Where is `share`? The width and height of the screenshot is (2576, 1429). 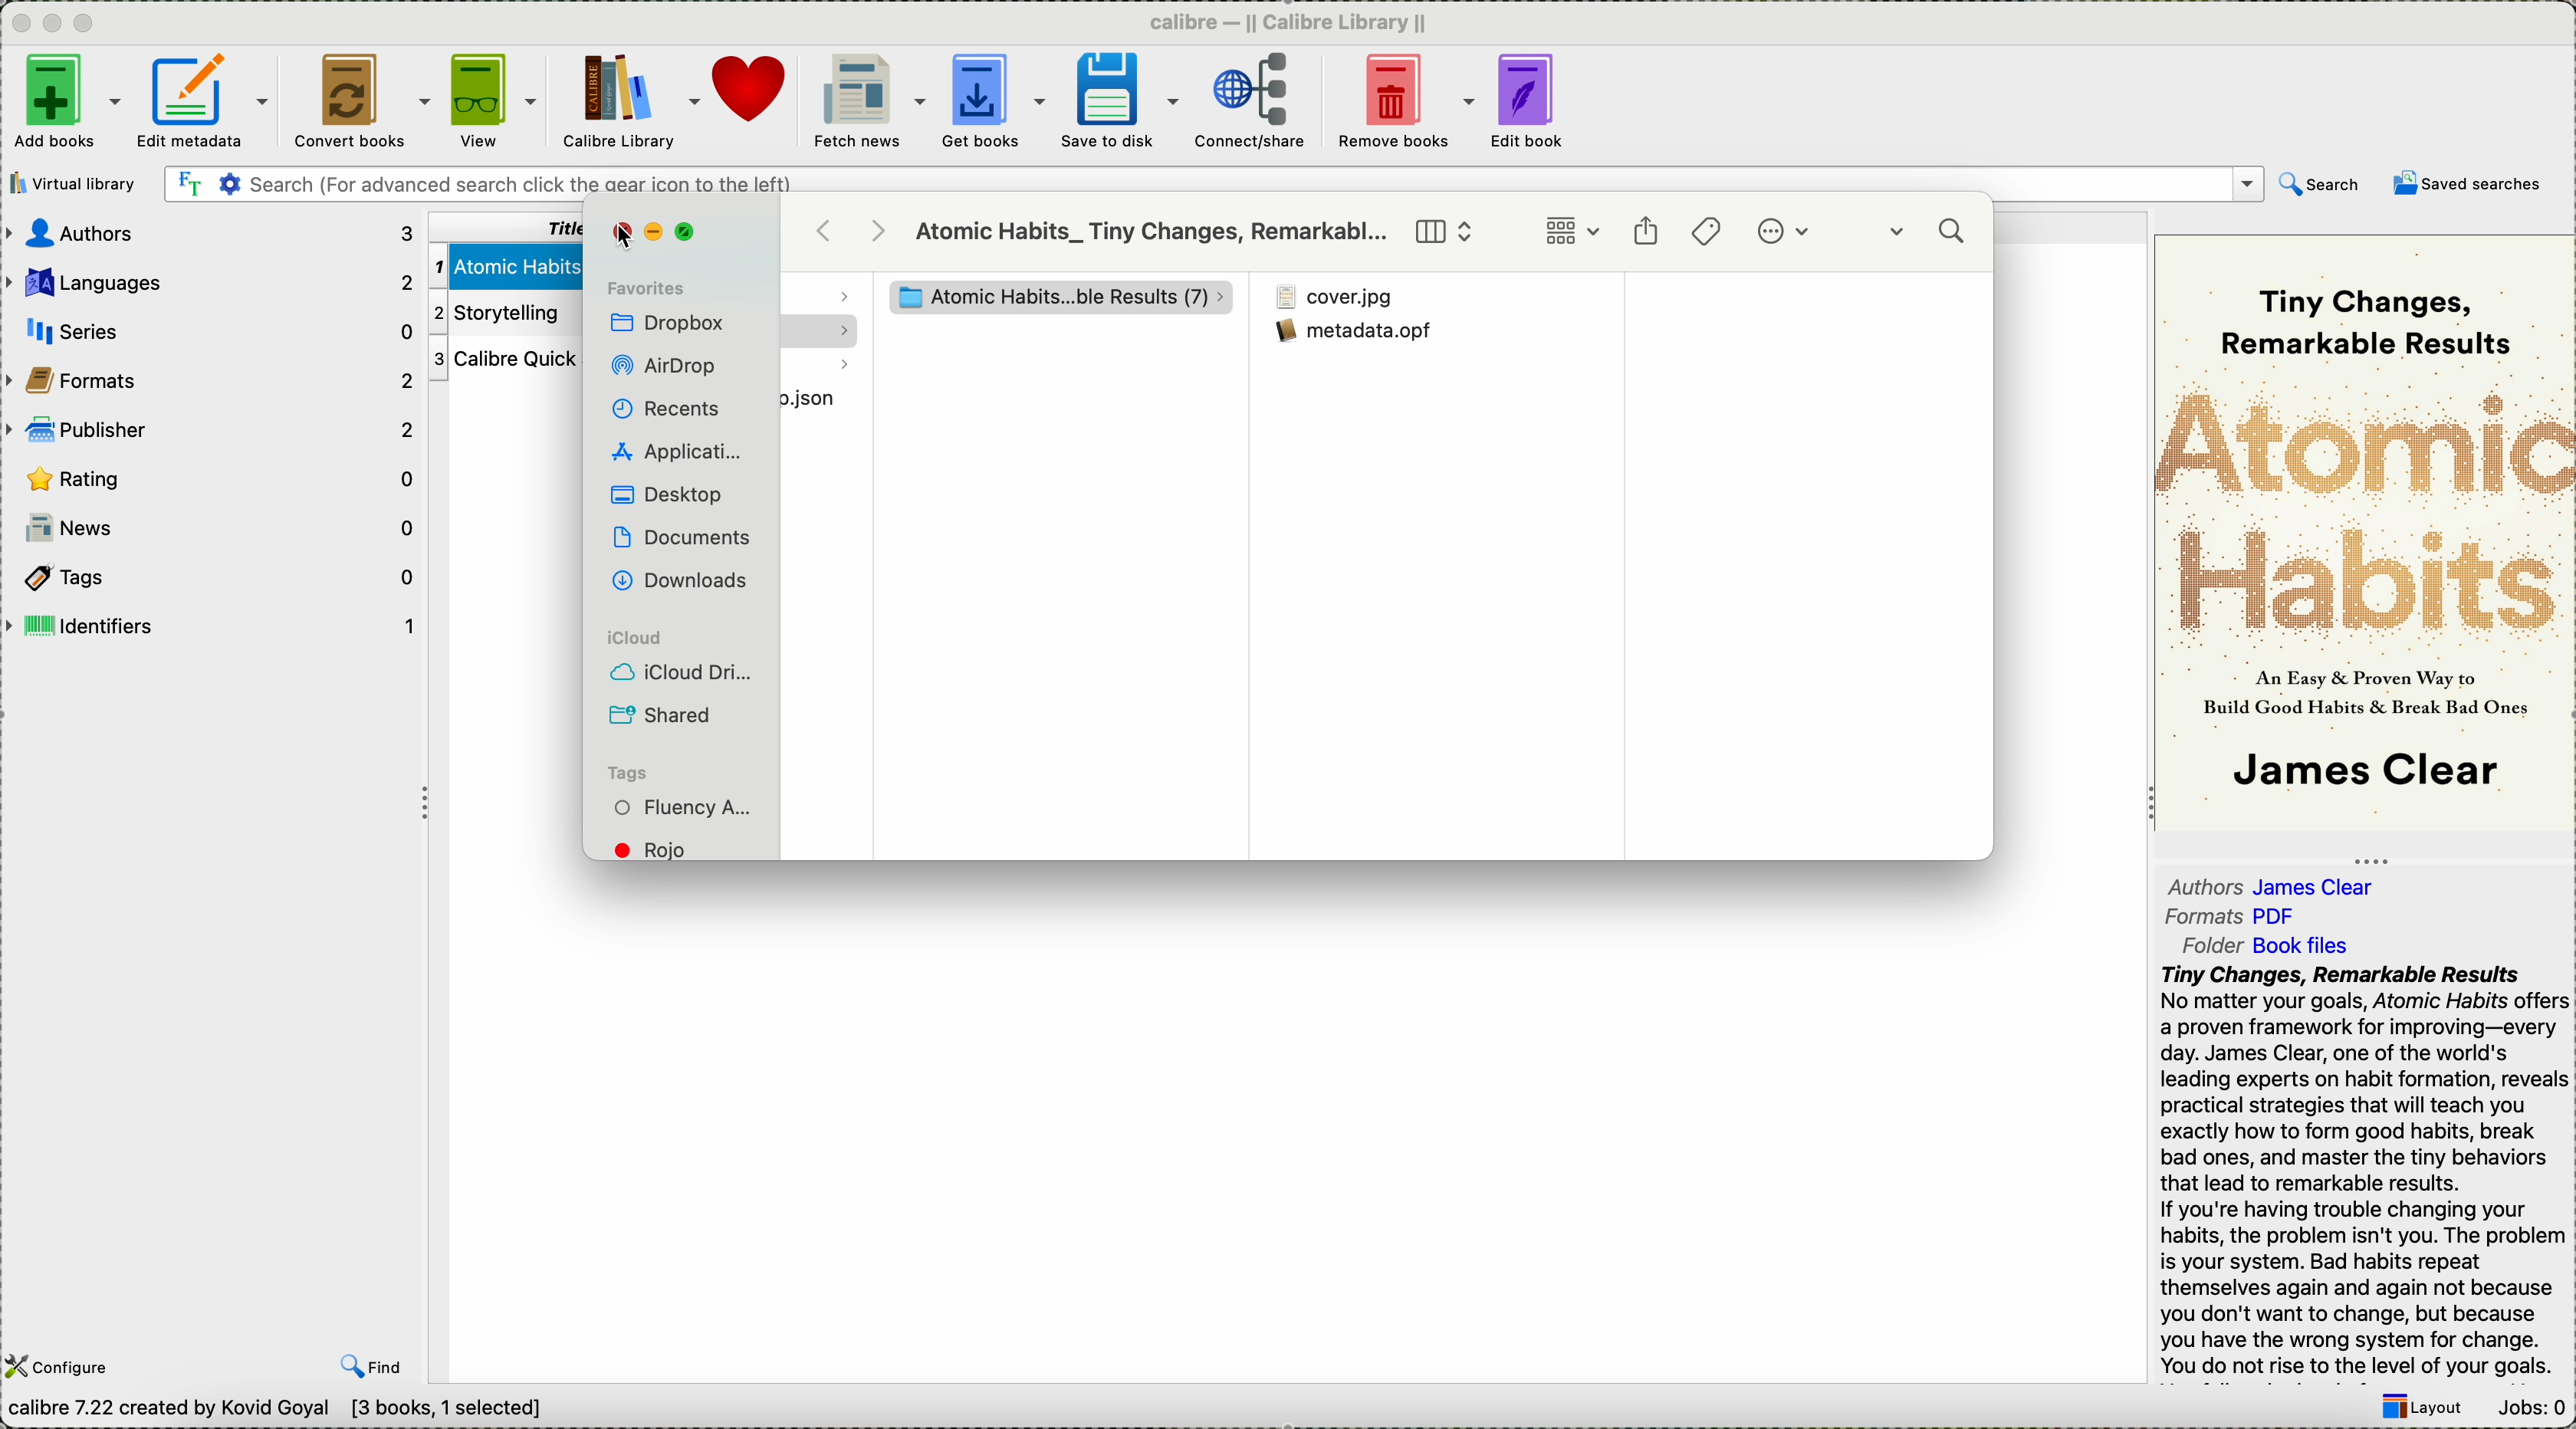 share is located at coordinates (1646, 232).